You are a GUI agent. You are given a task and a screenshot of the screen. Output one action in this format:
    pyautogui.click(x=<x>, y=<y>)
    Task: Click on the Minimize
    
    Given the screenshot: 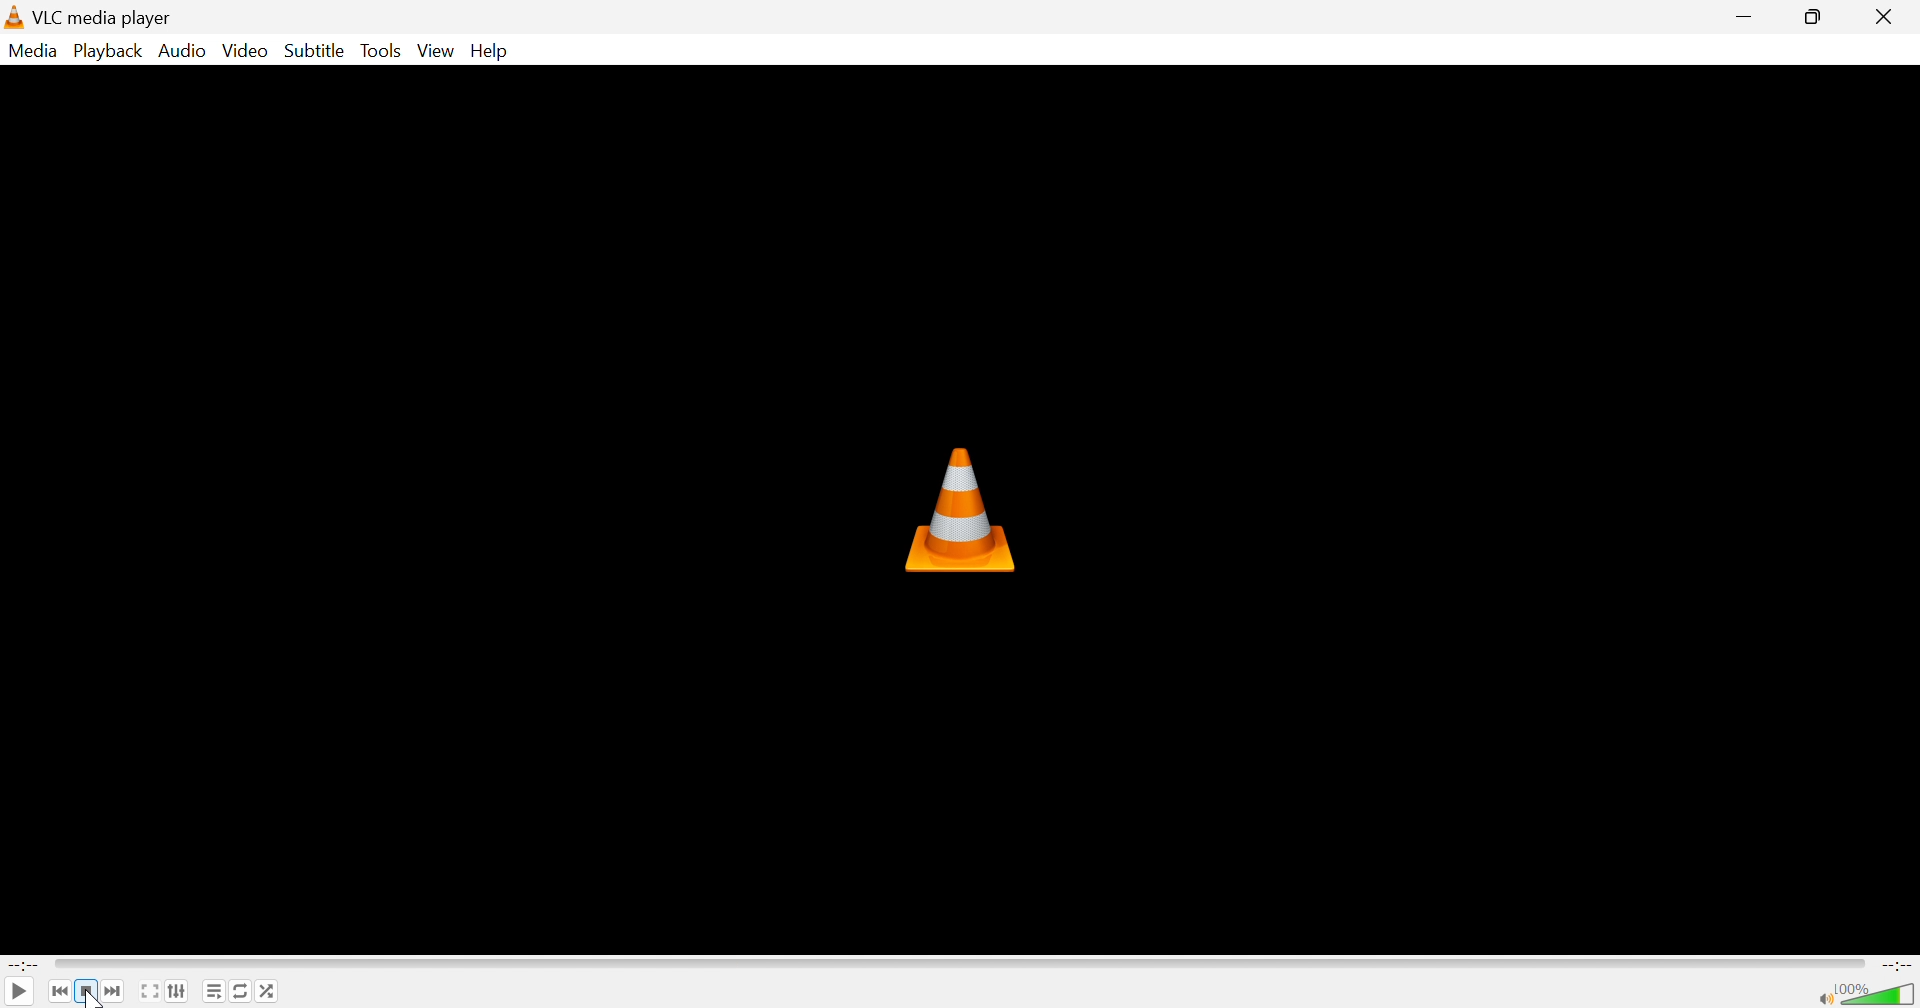 What is the action you would take?
    pyautogui.click(x=1746, y=15)
    